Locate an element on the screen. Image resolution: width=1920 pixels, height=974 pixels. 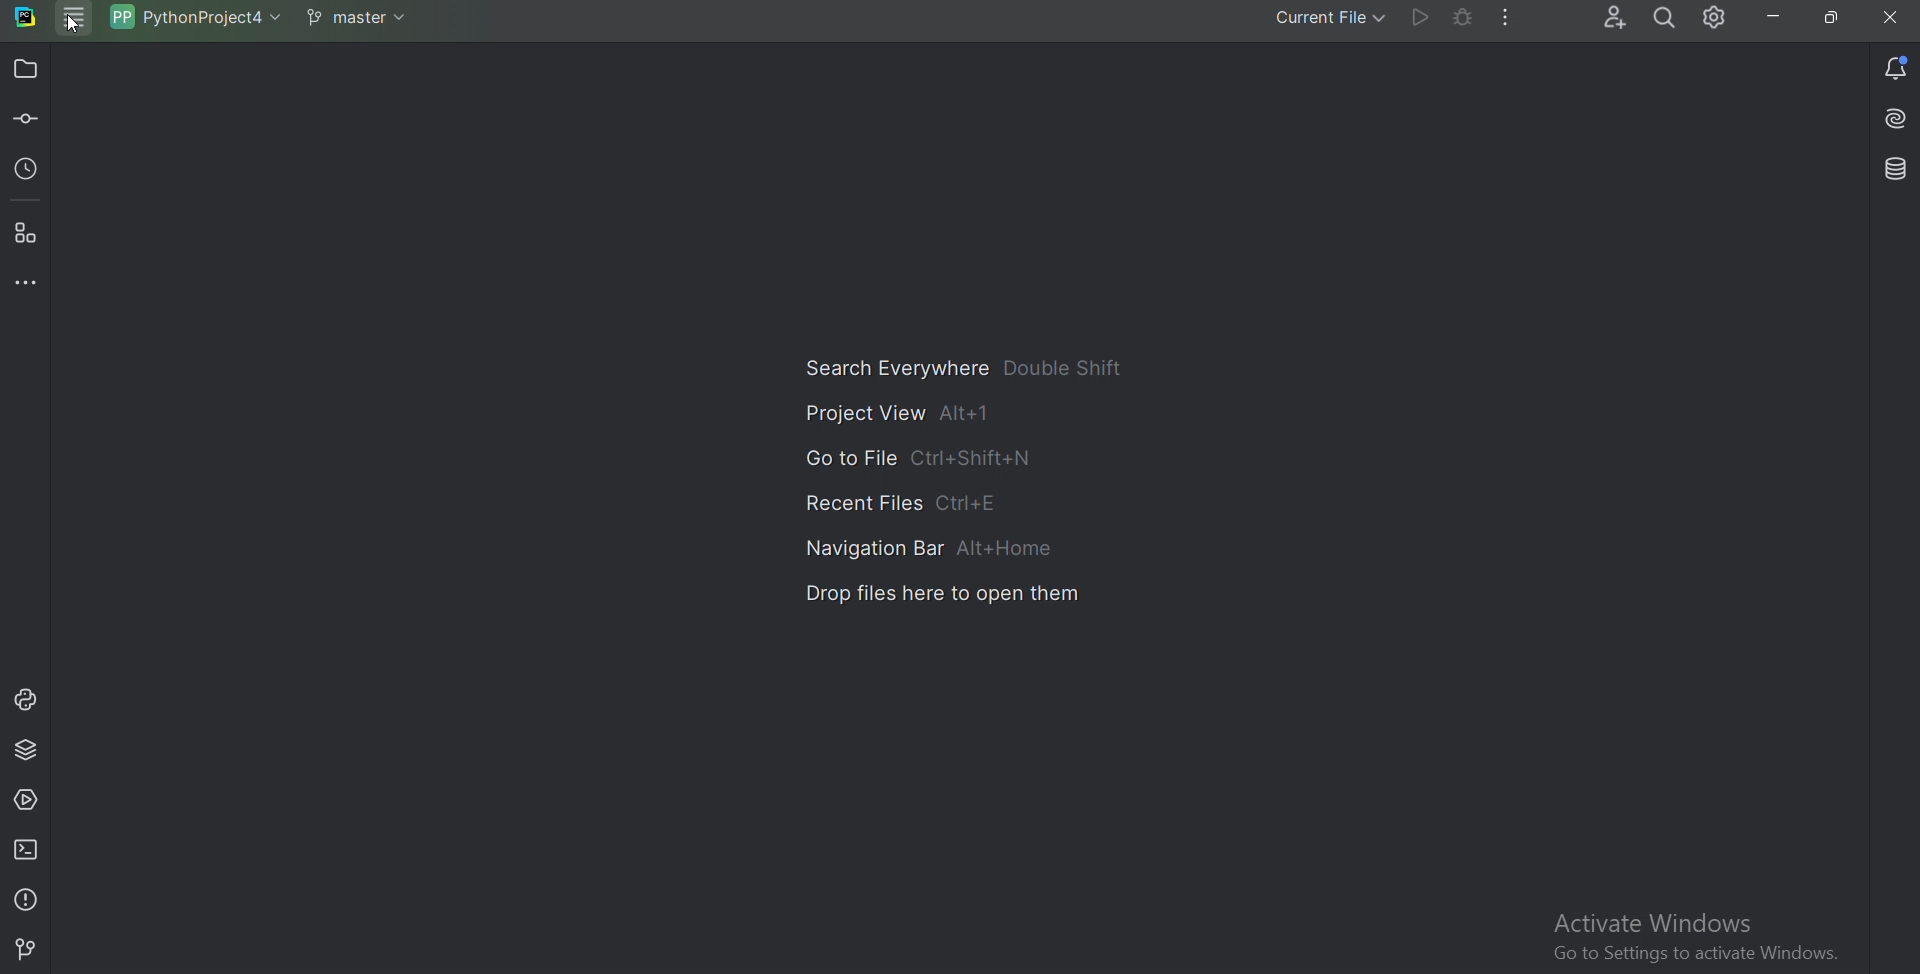
More tool windows is located at coordinates (26, 285).